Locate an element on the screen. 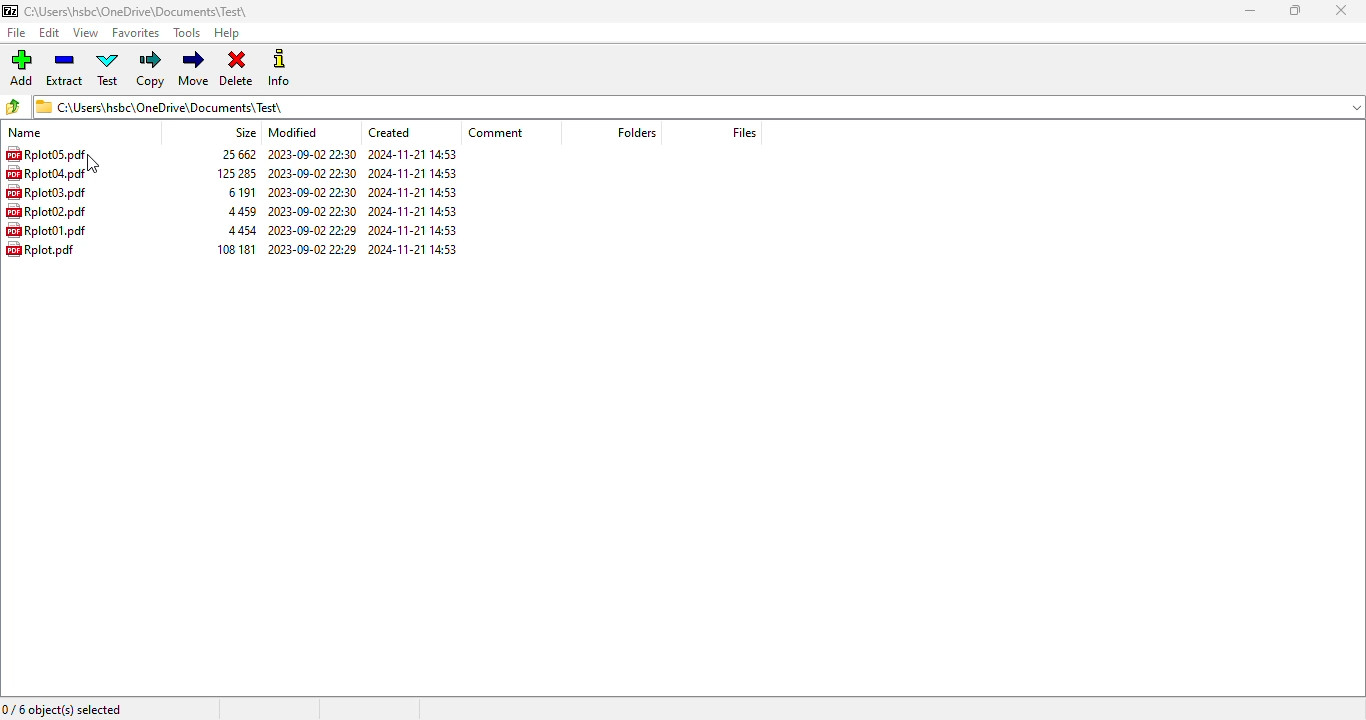 The image size is (1366, 720). size is located at coordinates (240, 192).